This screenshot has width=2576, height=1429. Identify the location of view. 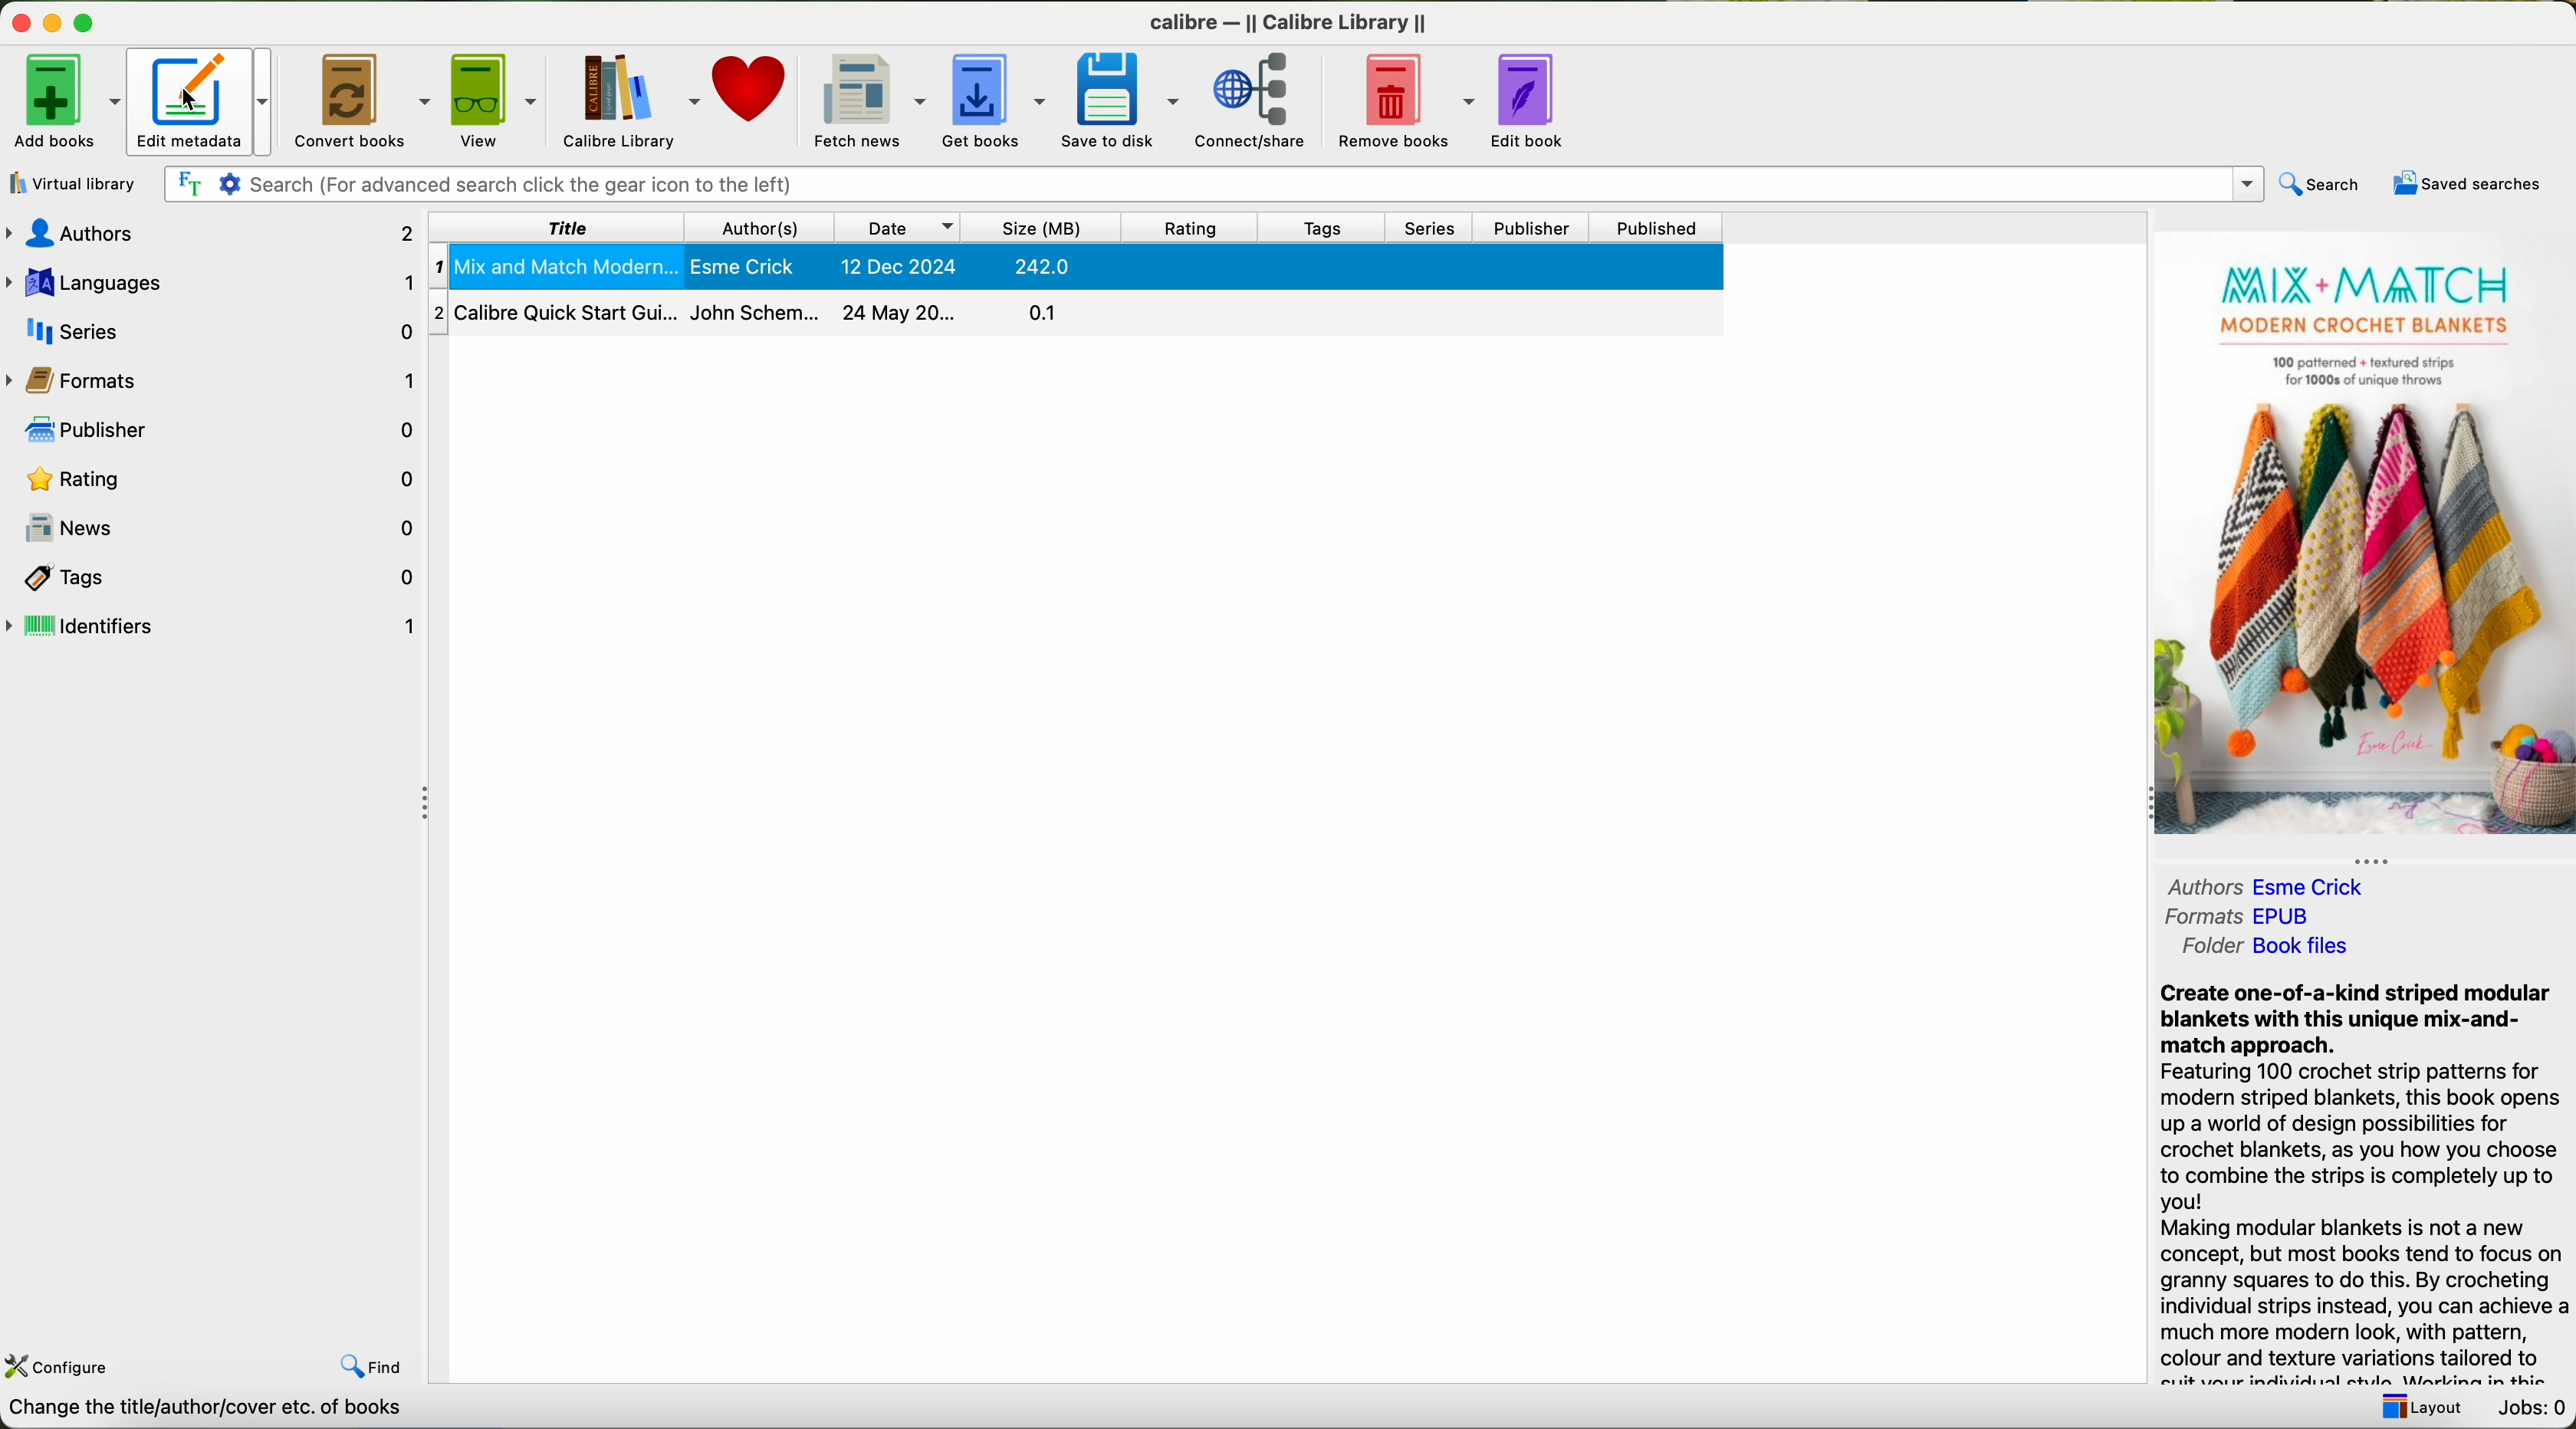
(497, 97).